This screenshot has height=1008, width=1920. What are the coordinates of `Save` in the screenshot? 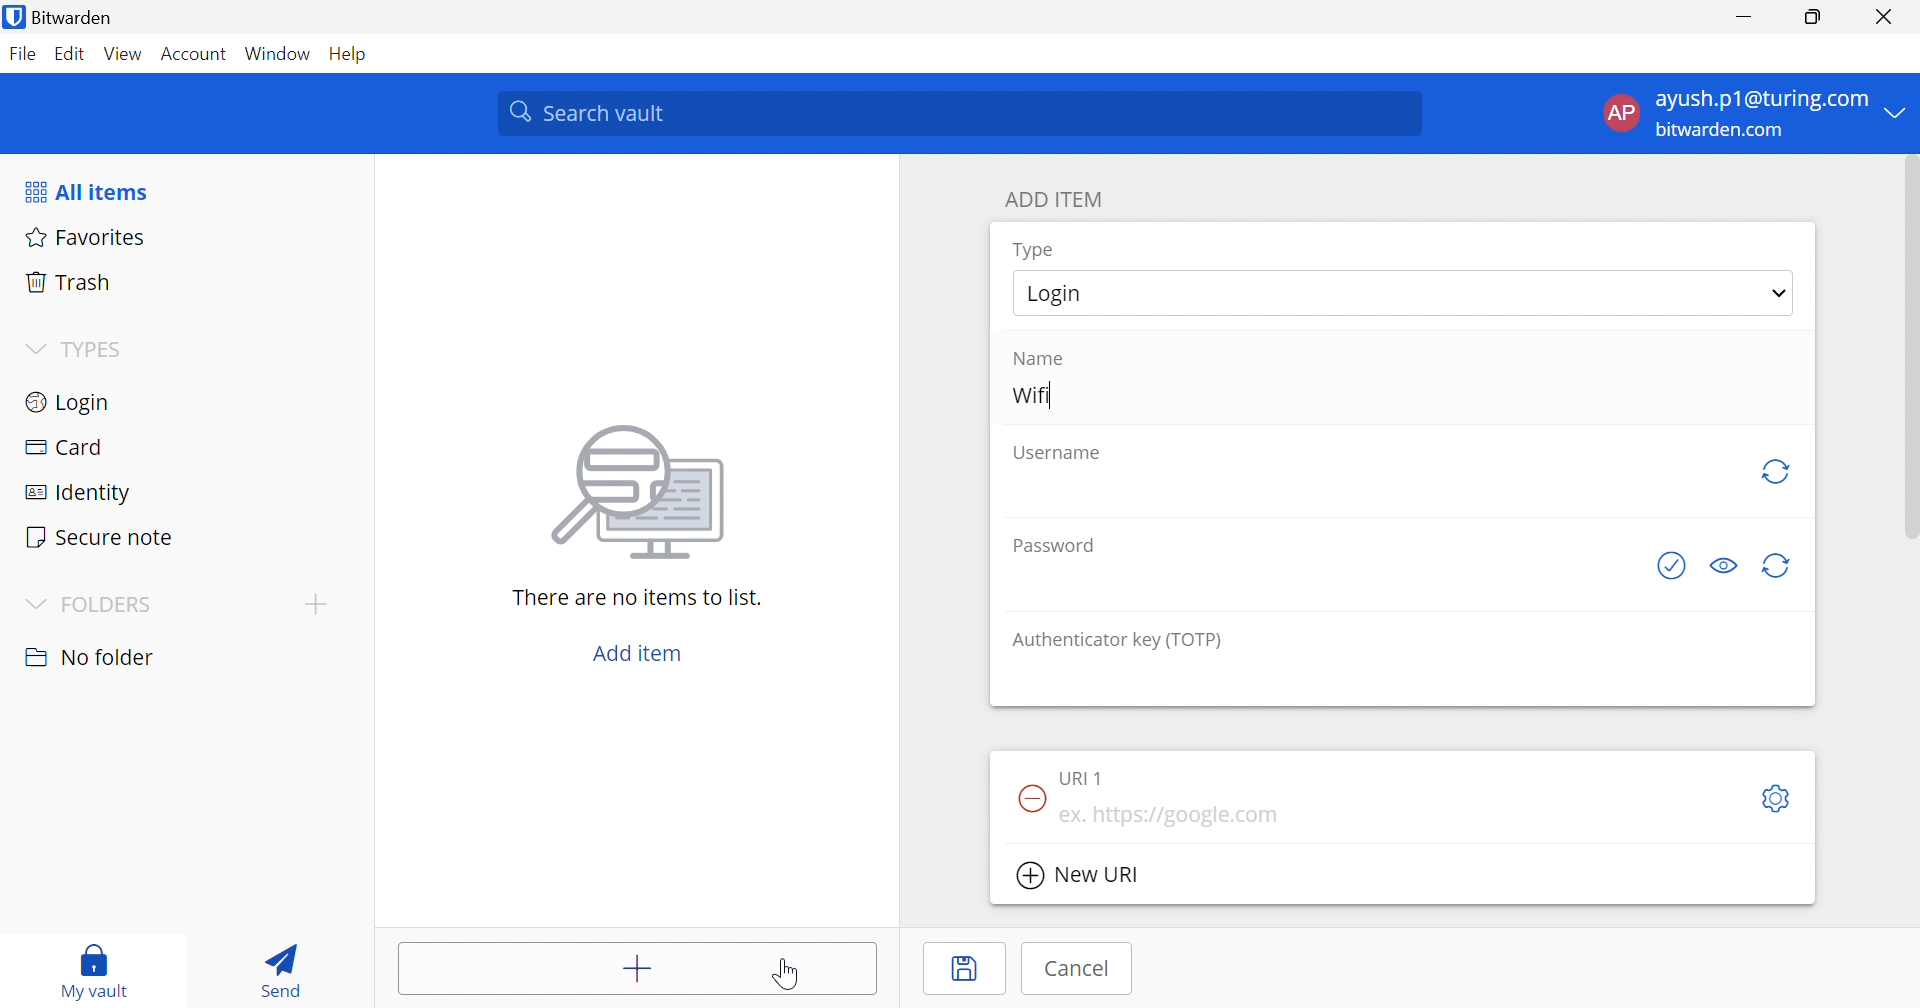 It's located at (967, 969).